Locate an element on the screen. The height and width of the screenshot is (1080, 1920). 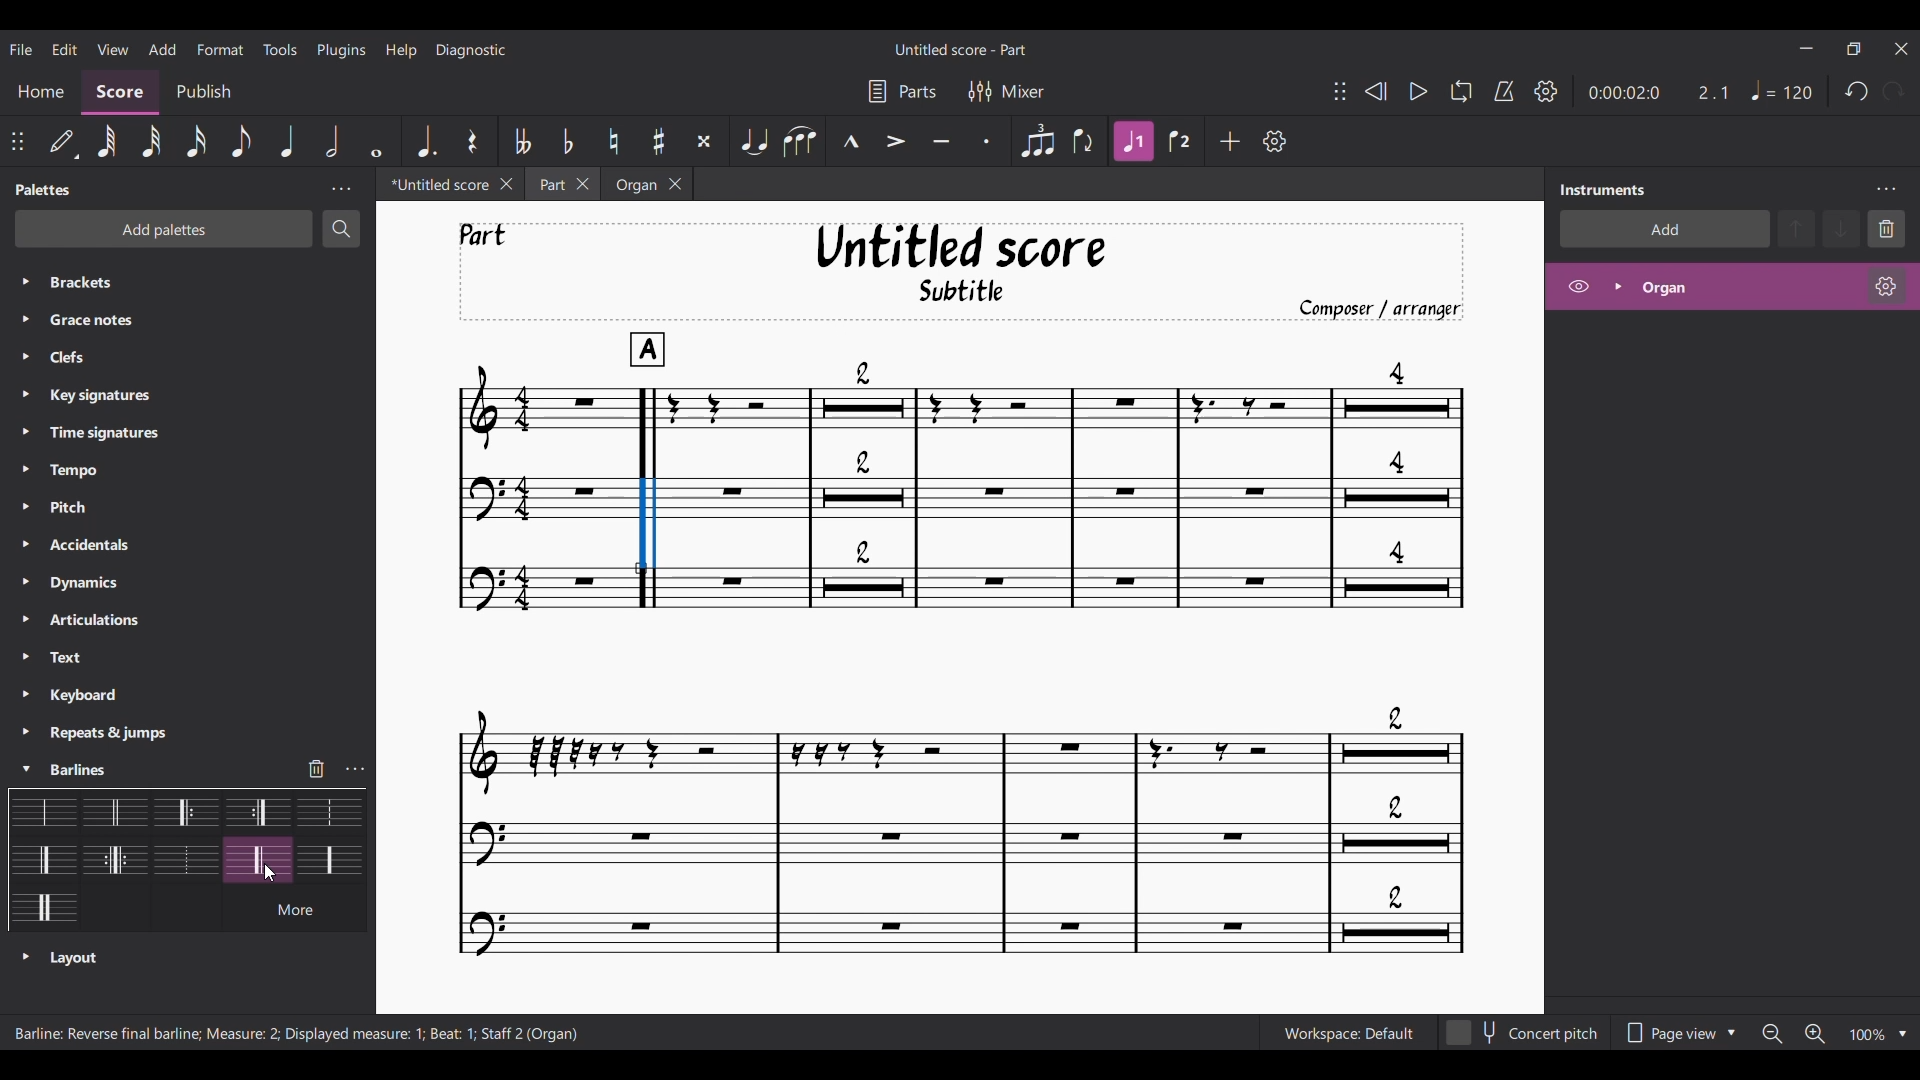
Organ tab is located at coordinates (633, 184).